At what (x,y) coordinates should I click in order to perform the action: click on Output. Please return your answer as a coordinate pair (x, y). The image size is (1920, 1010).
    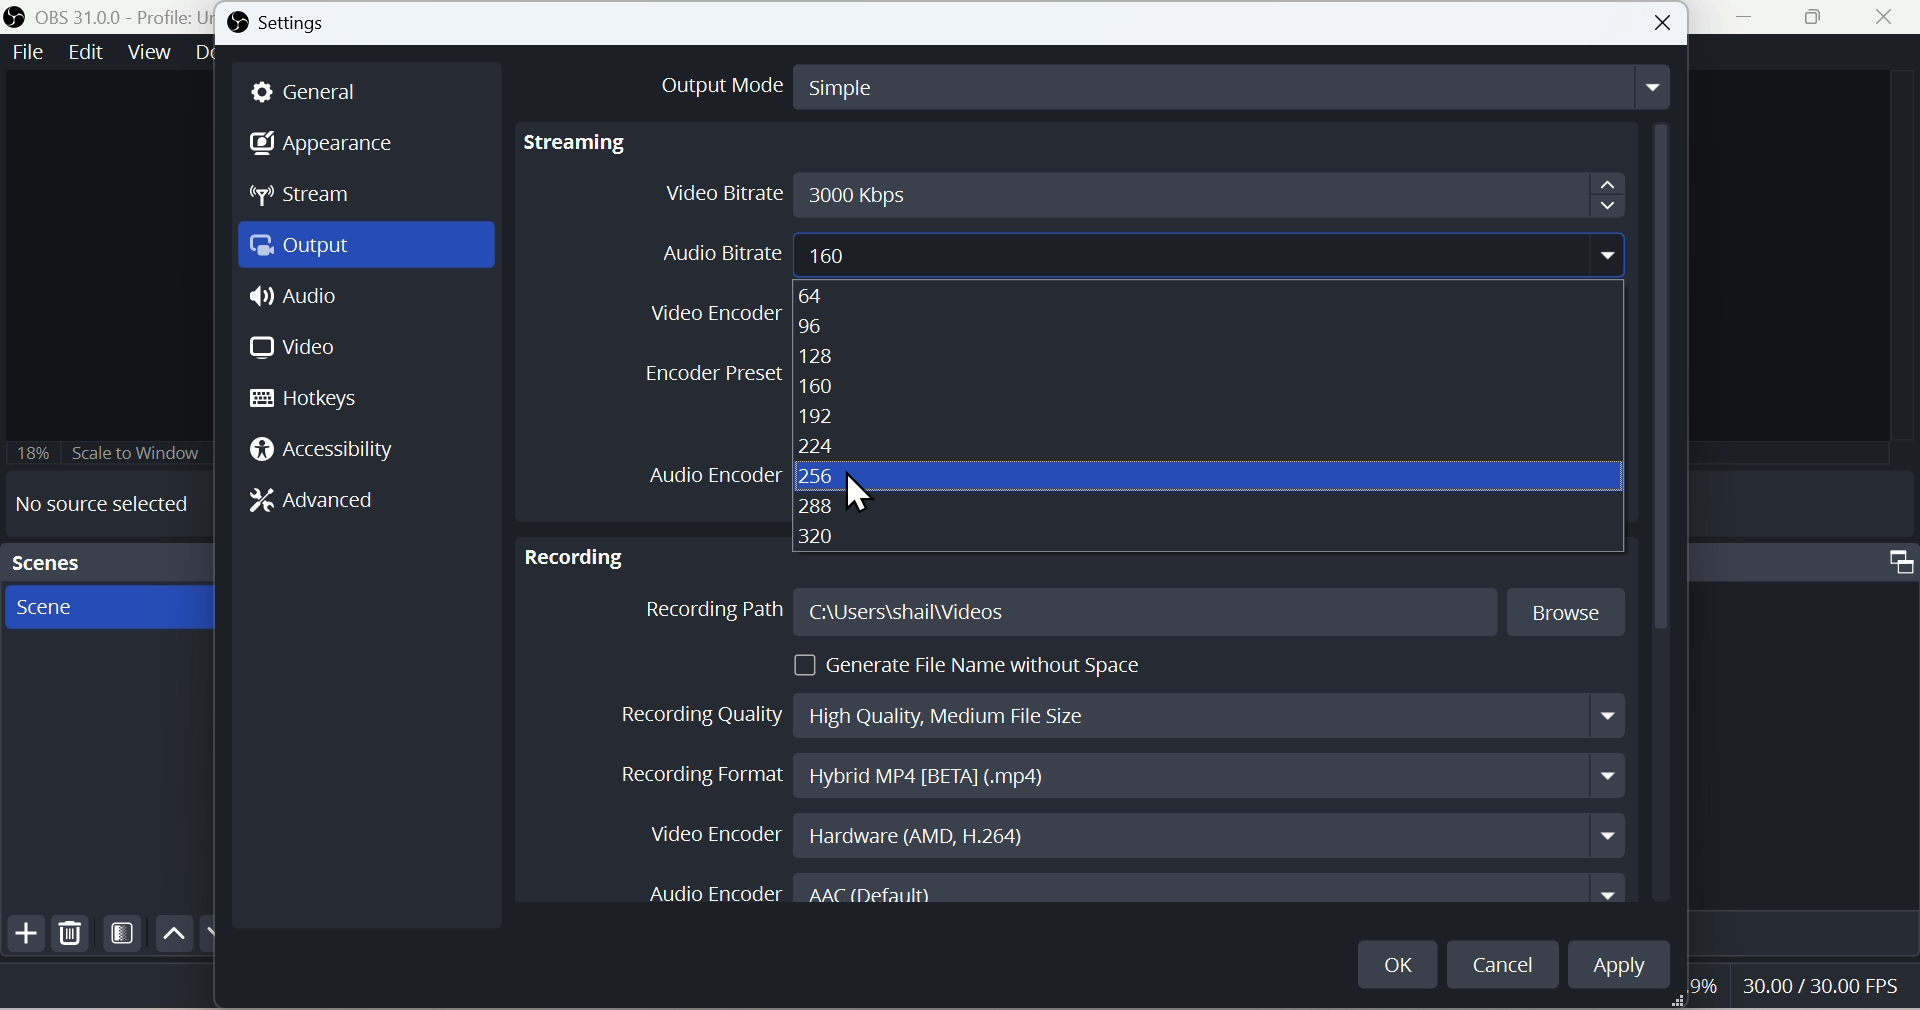
    Looking at the image, I should click on (372, 250).